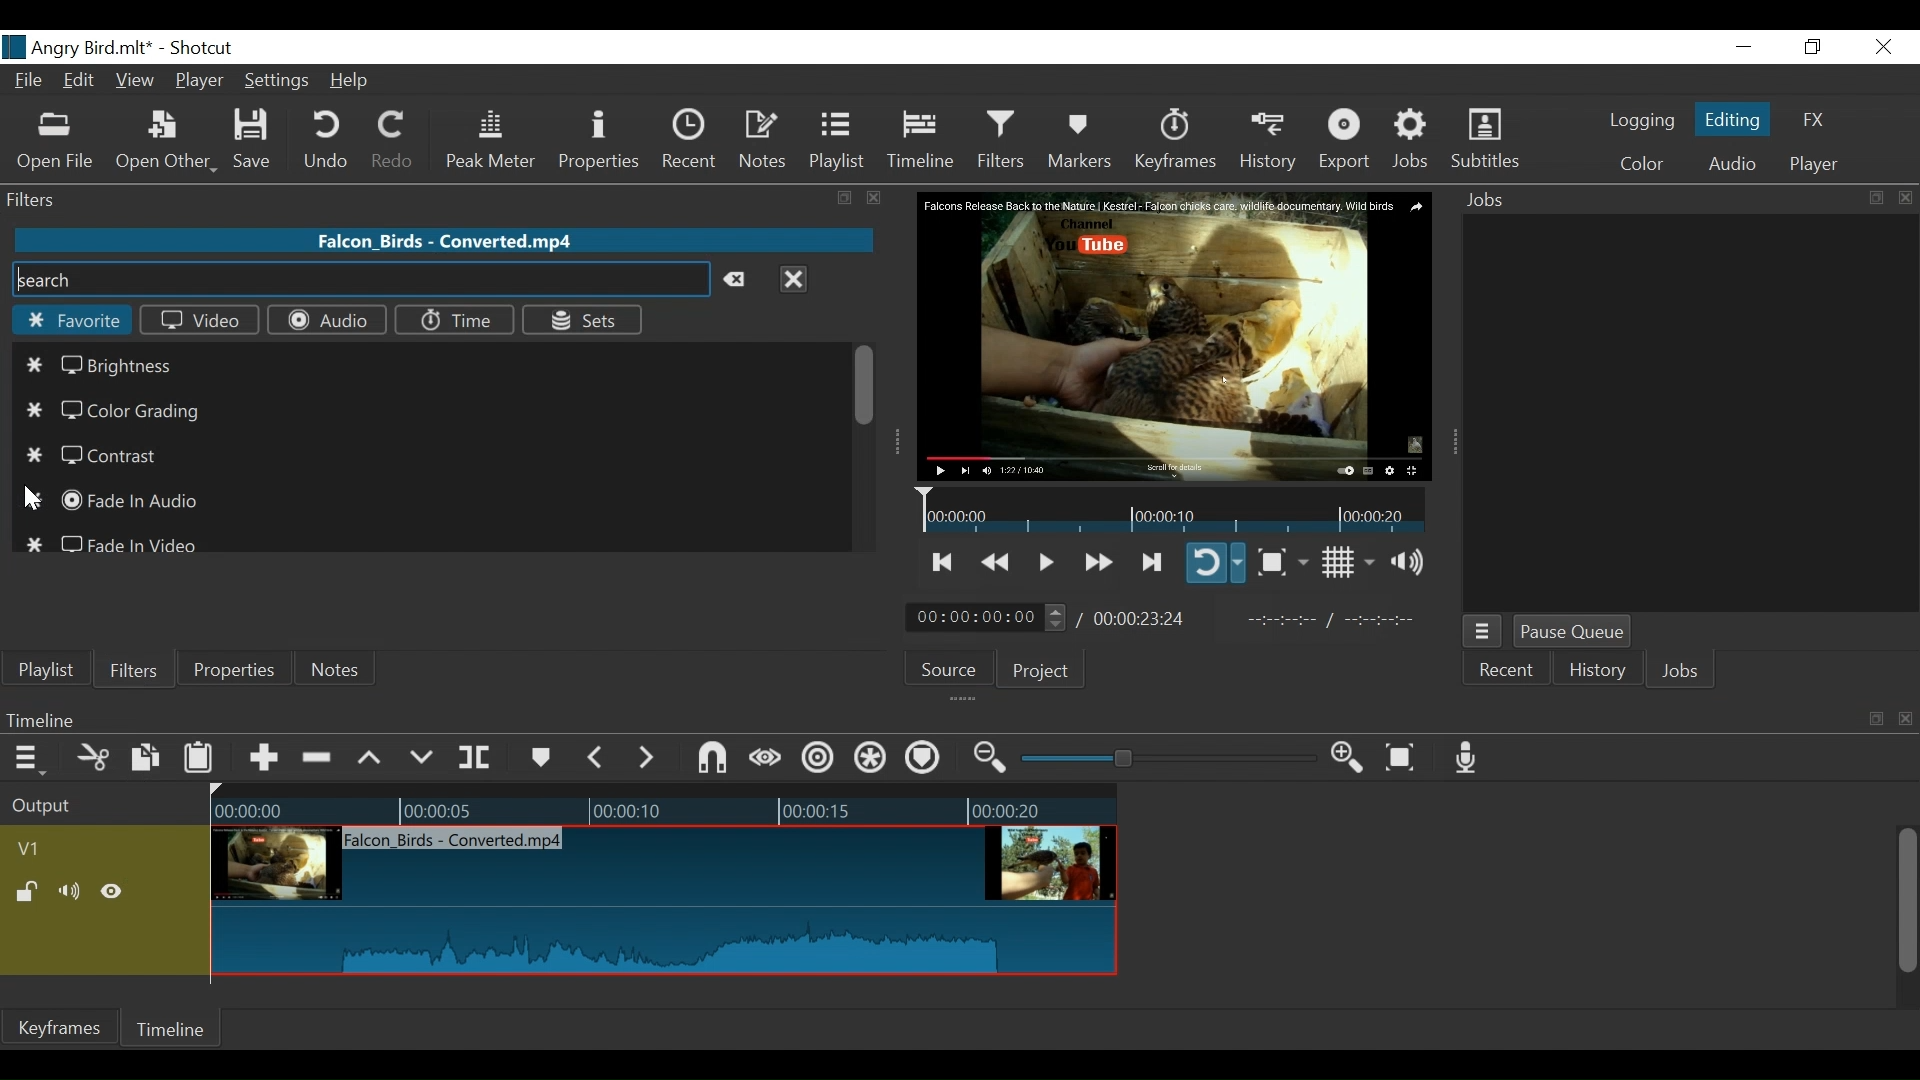  I want to click on History, so click(1269, 141).